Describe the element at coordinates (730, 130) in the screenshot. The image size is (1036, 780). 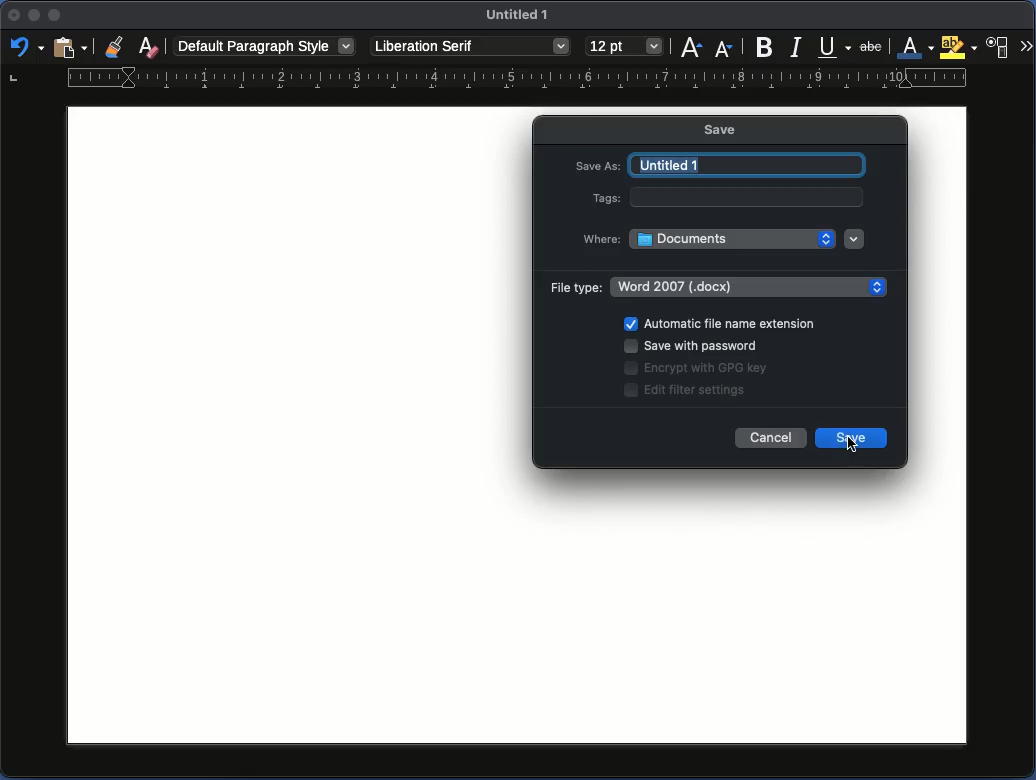
I see `Save` at that location.